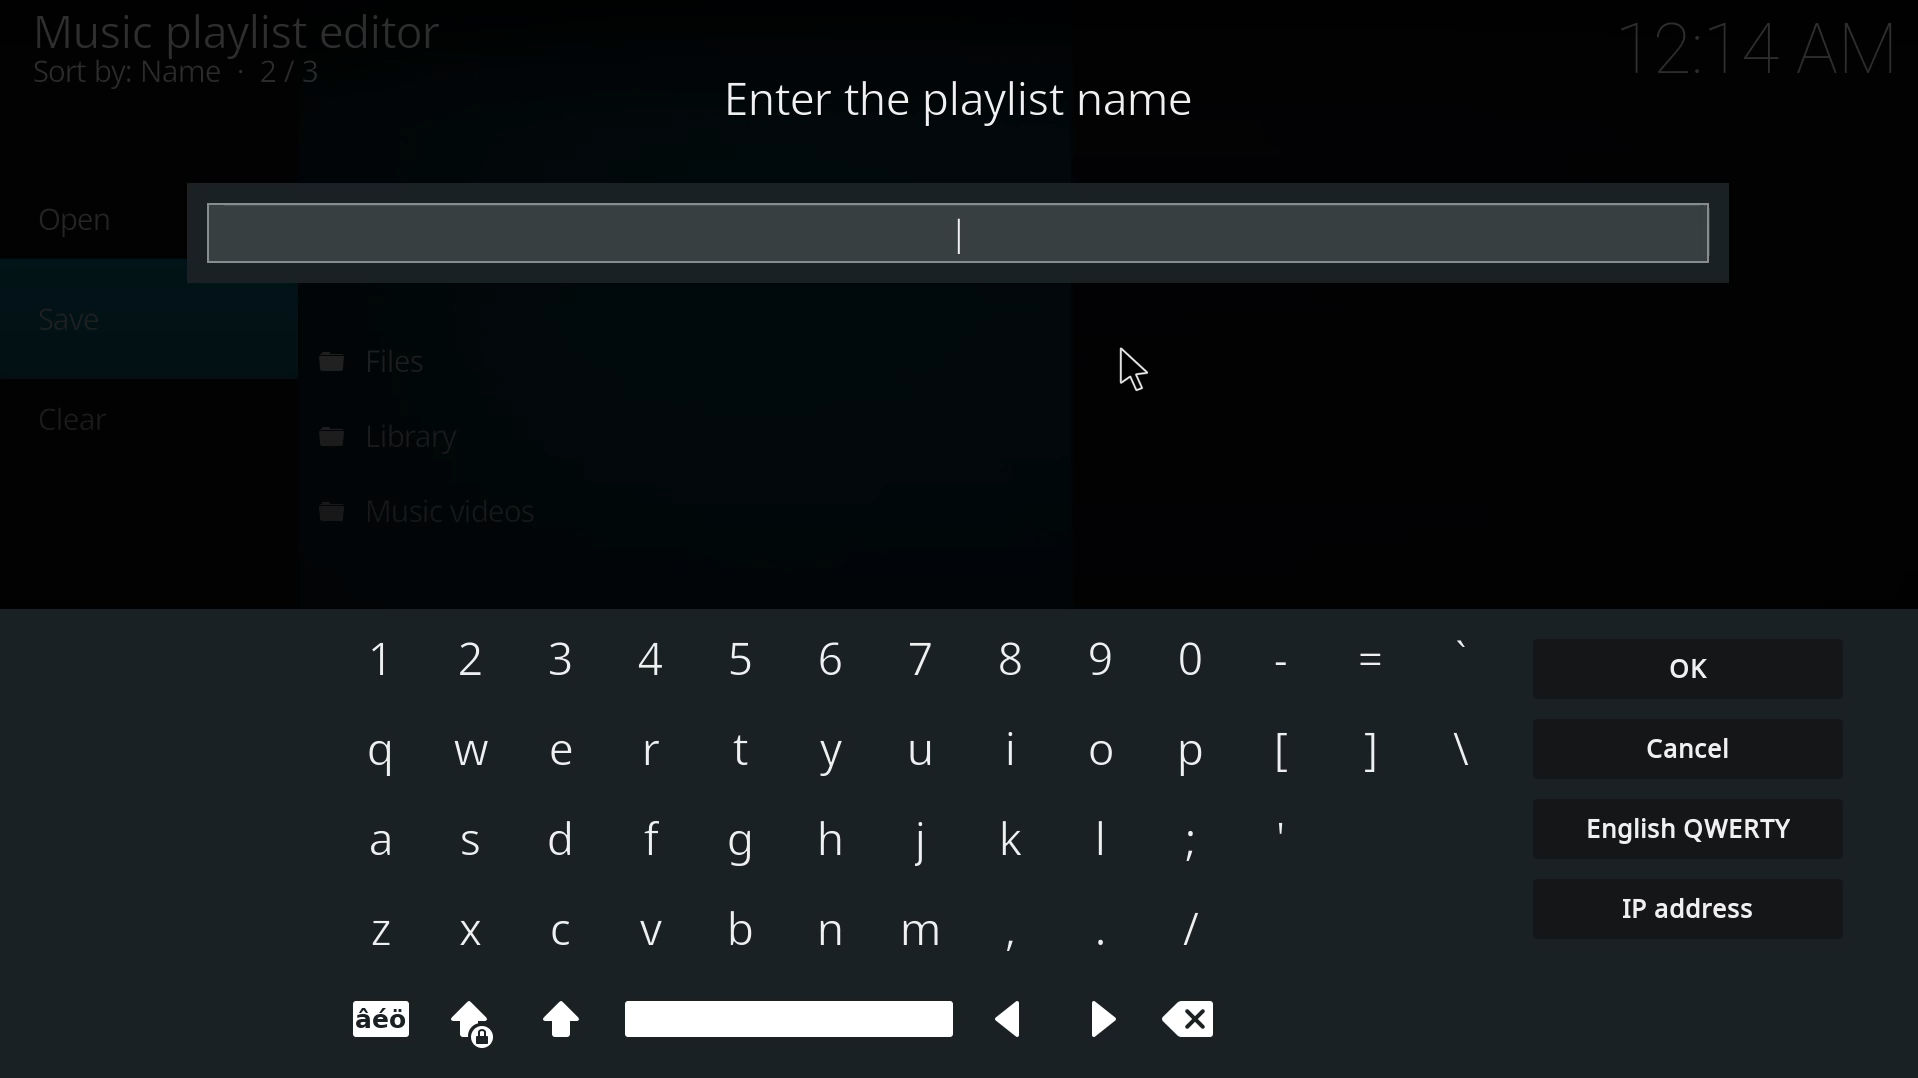  What do you see at coordinates (957, 100) in the screenshot?
I see `enter playlist name` at bounding box center [957, 100].